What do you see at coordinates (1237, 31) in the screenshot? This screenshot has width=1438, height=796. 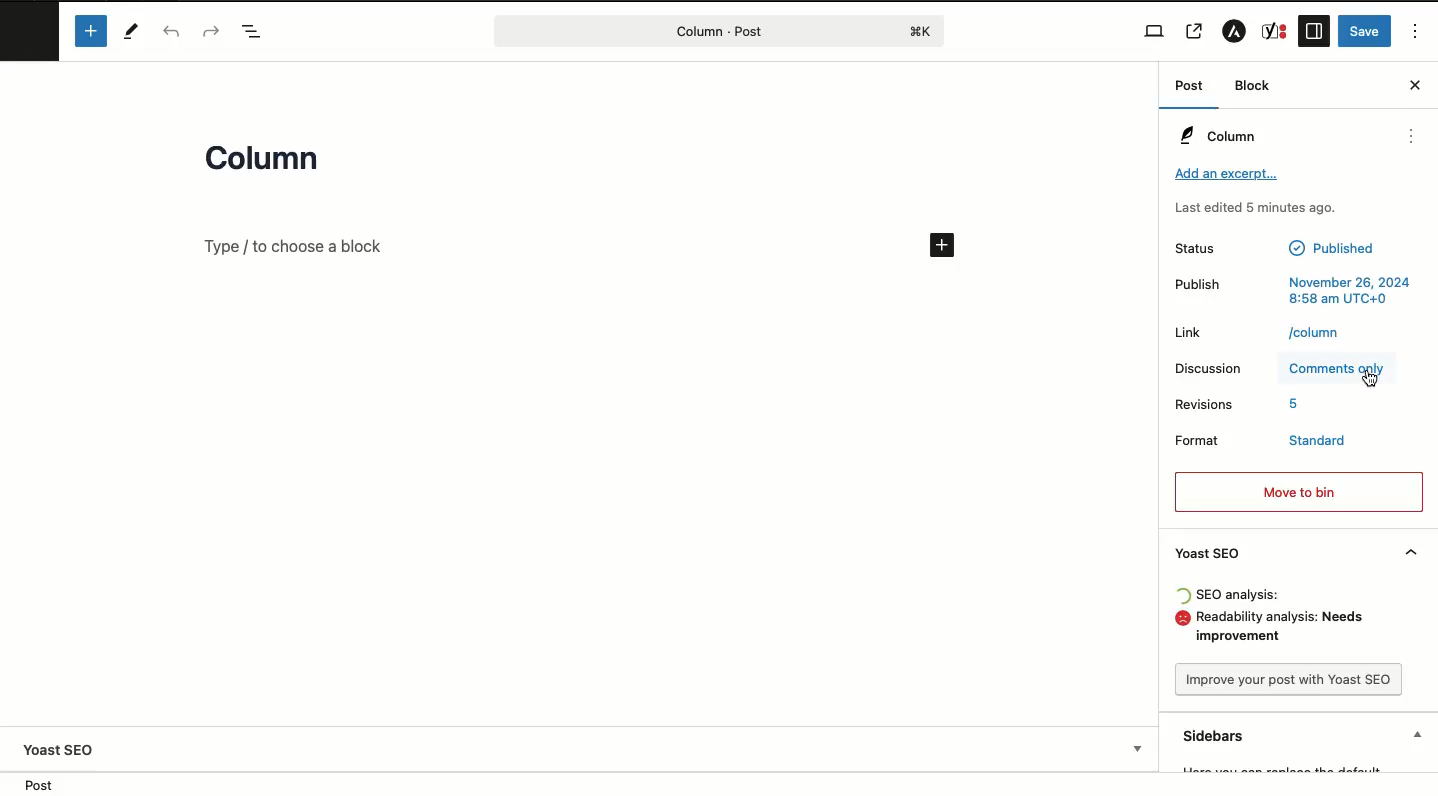 I see `Astra` at bounding box center [1237, 31].